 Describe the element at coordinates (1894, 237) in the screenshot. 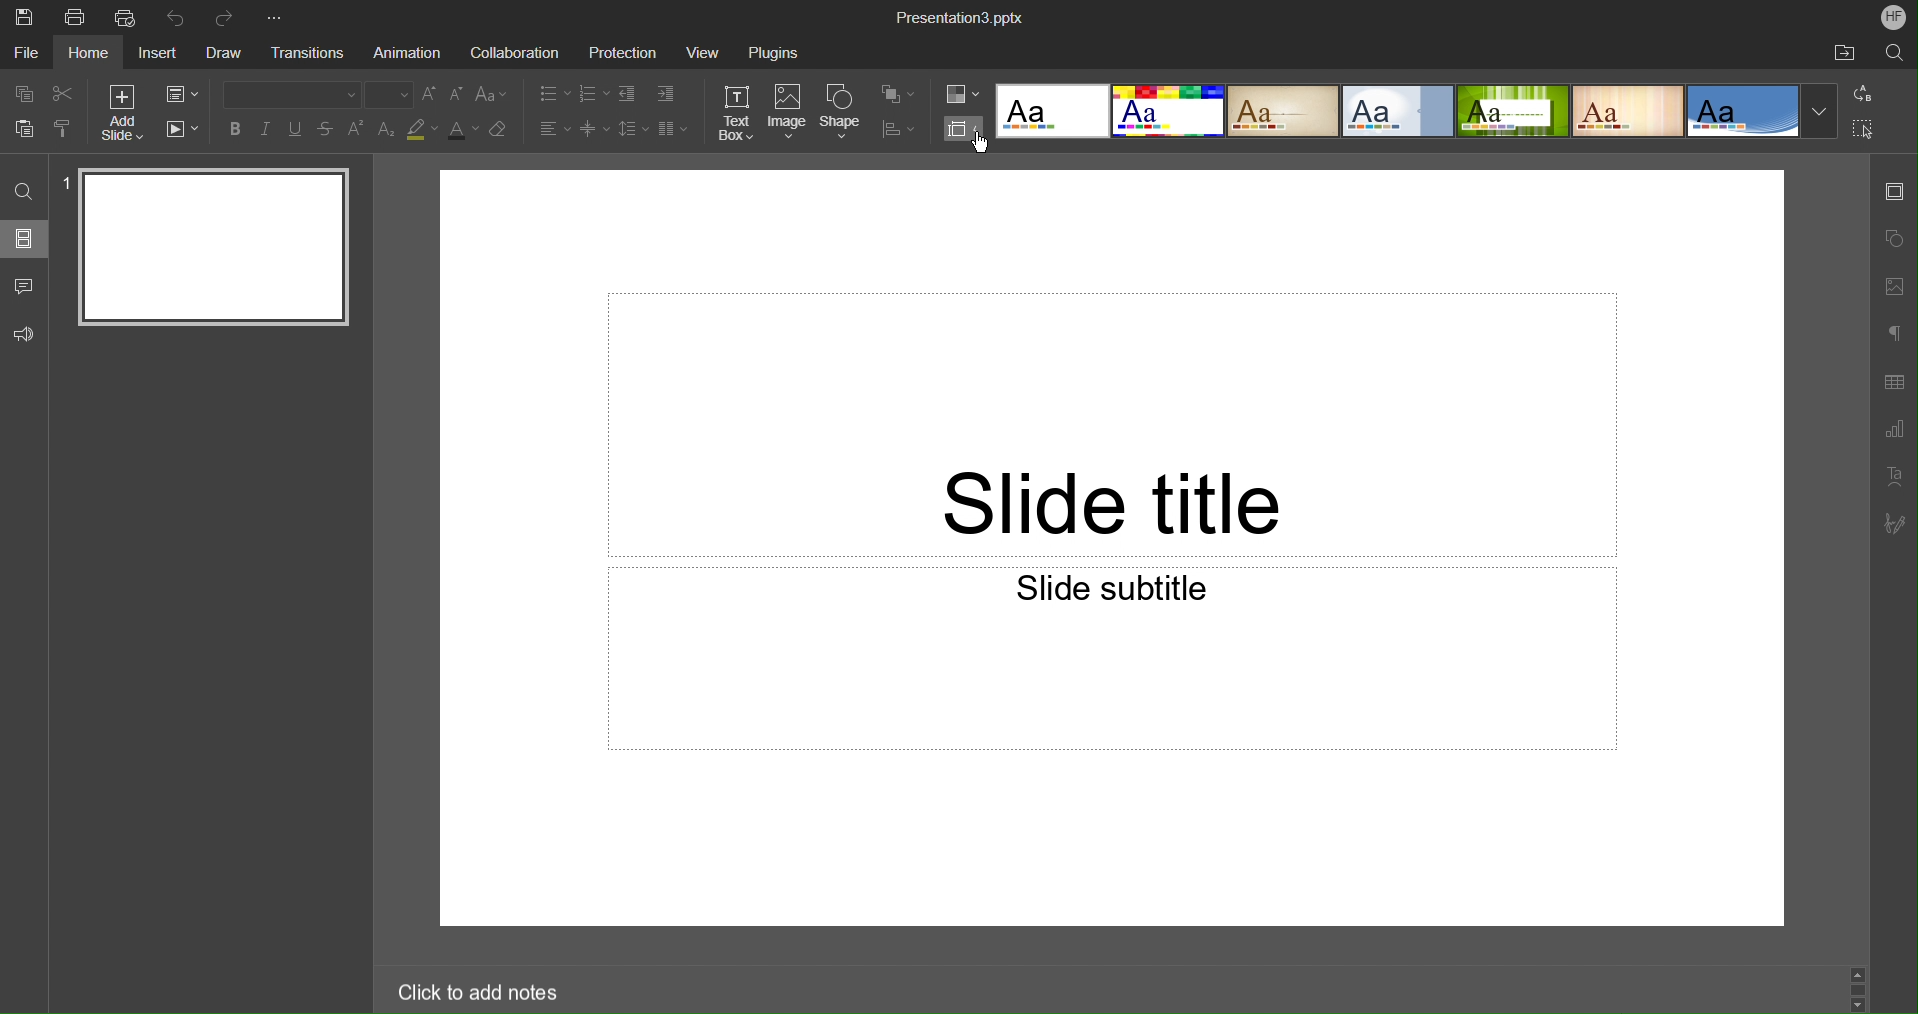

I see `Shape Settings` at that location.